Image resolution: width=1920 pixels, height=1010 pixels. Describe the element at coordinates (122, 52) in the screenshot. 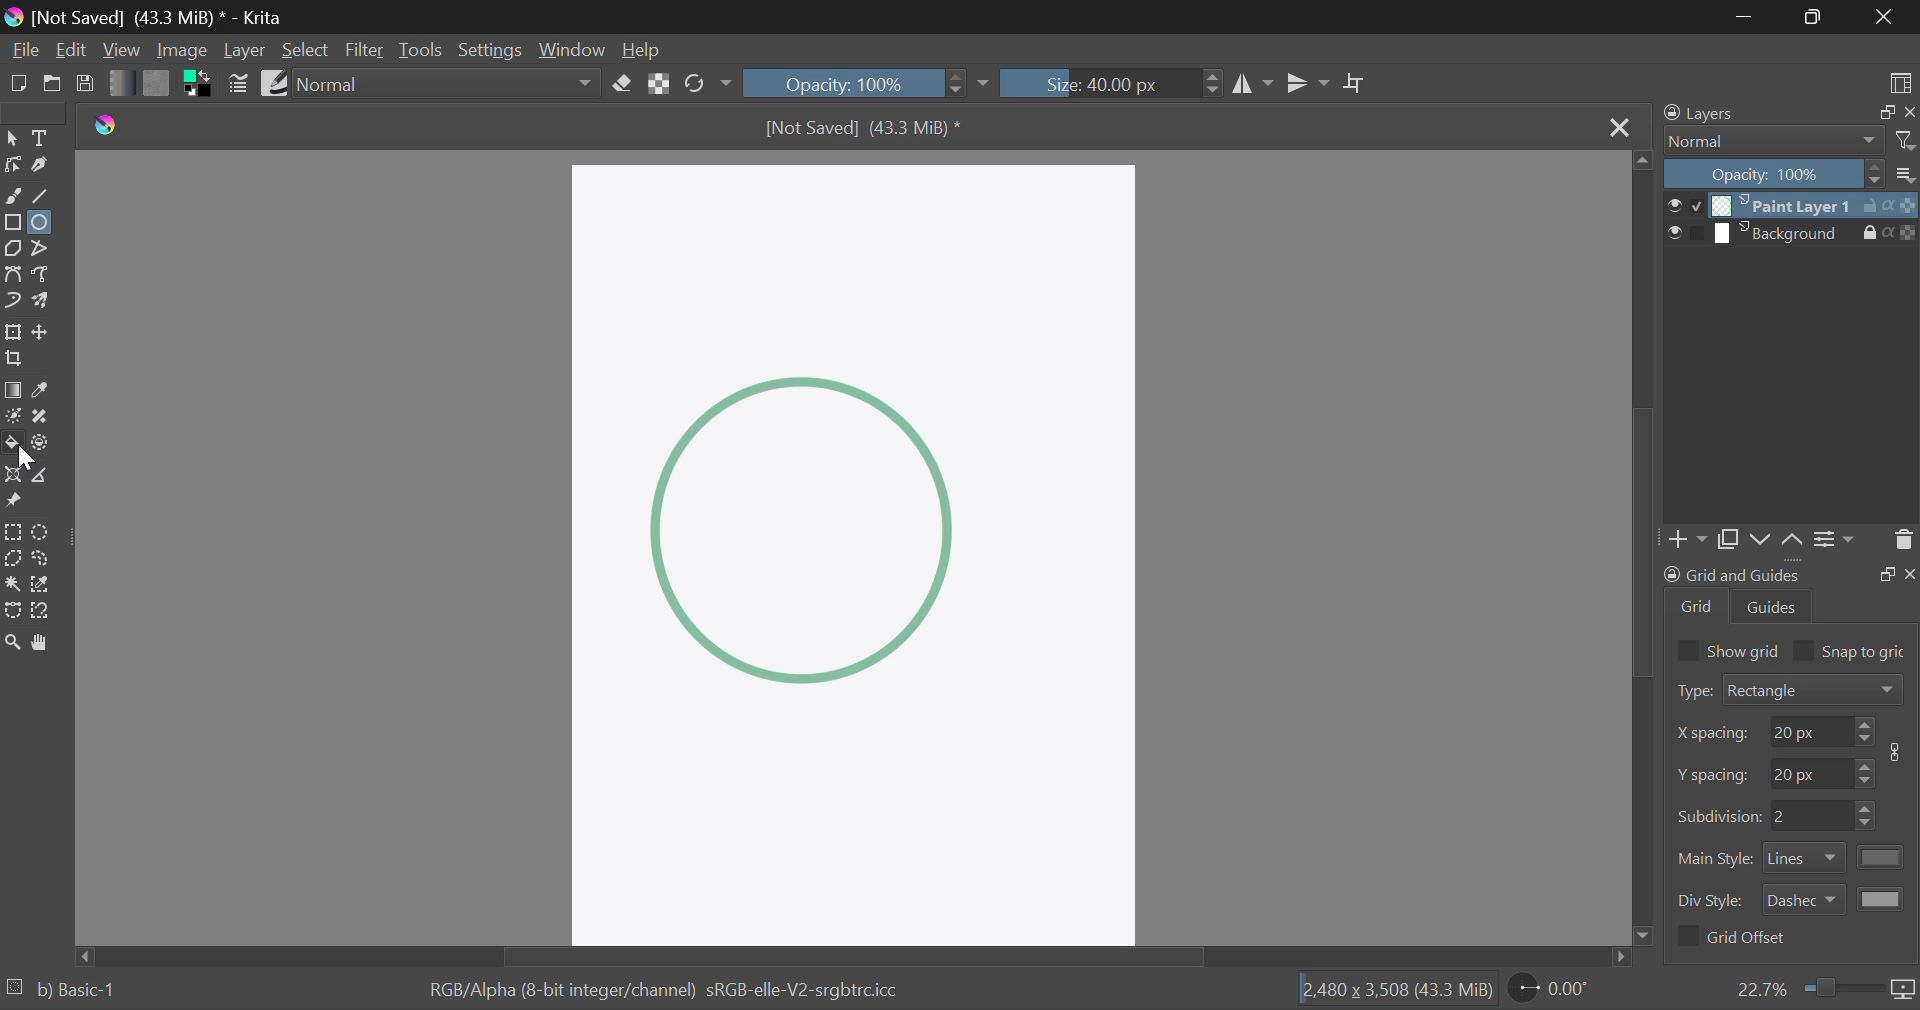

I see `View` at that location.